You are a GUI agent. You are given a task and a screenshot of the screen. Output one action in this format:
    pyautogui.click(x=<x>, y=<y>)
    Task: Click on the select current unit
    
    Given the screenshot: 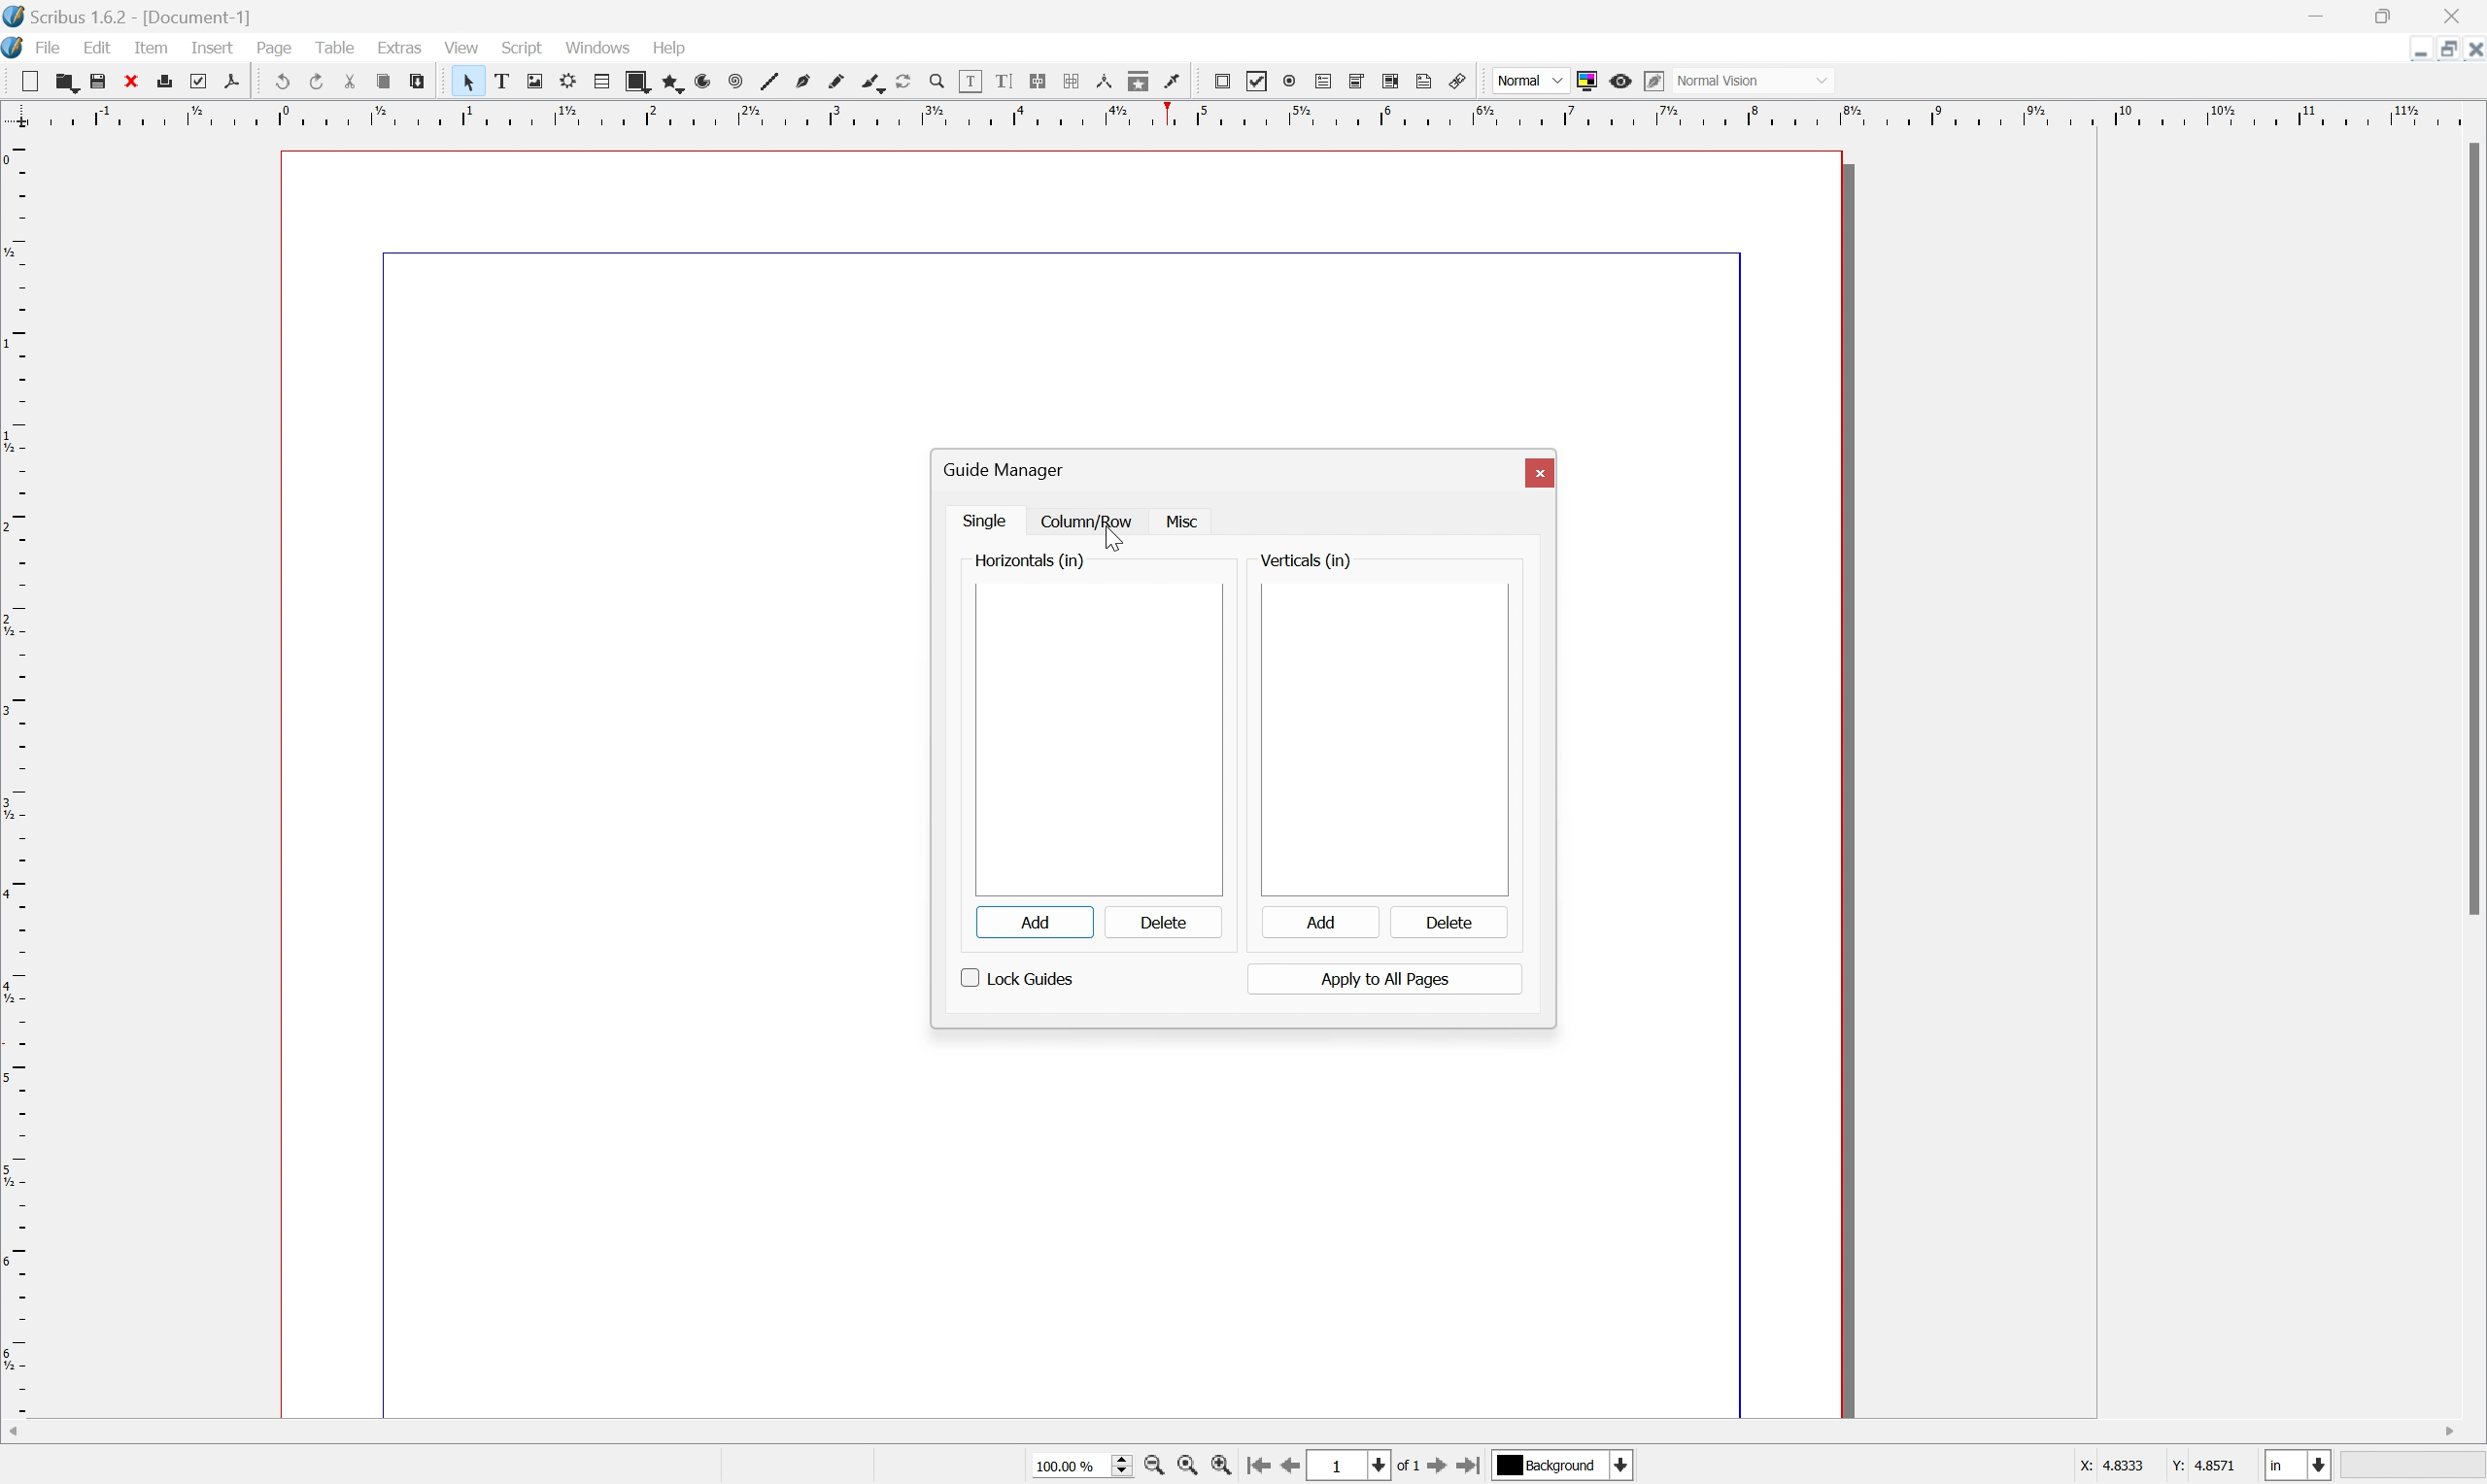 What is the action you would take?
    pyautogui.click(x=2298, y=1464)
    